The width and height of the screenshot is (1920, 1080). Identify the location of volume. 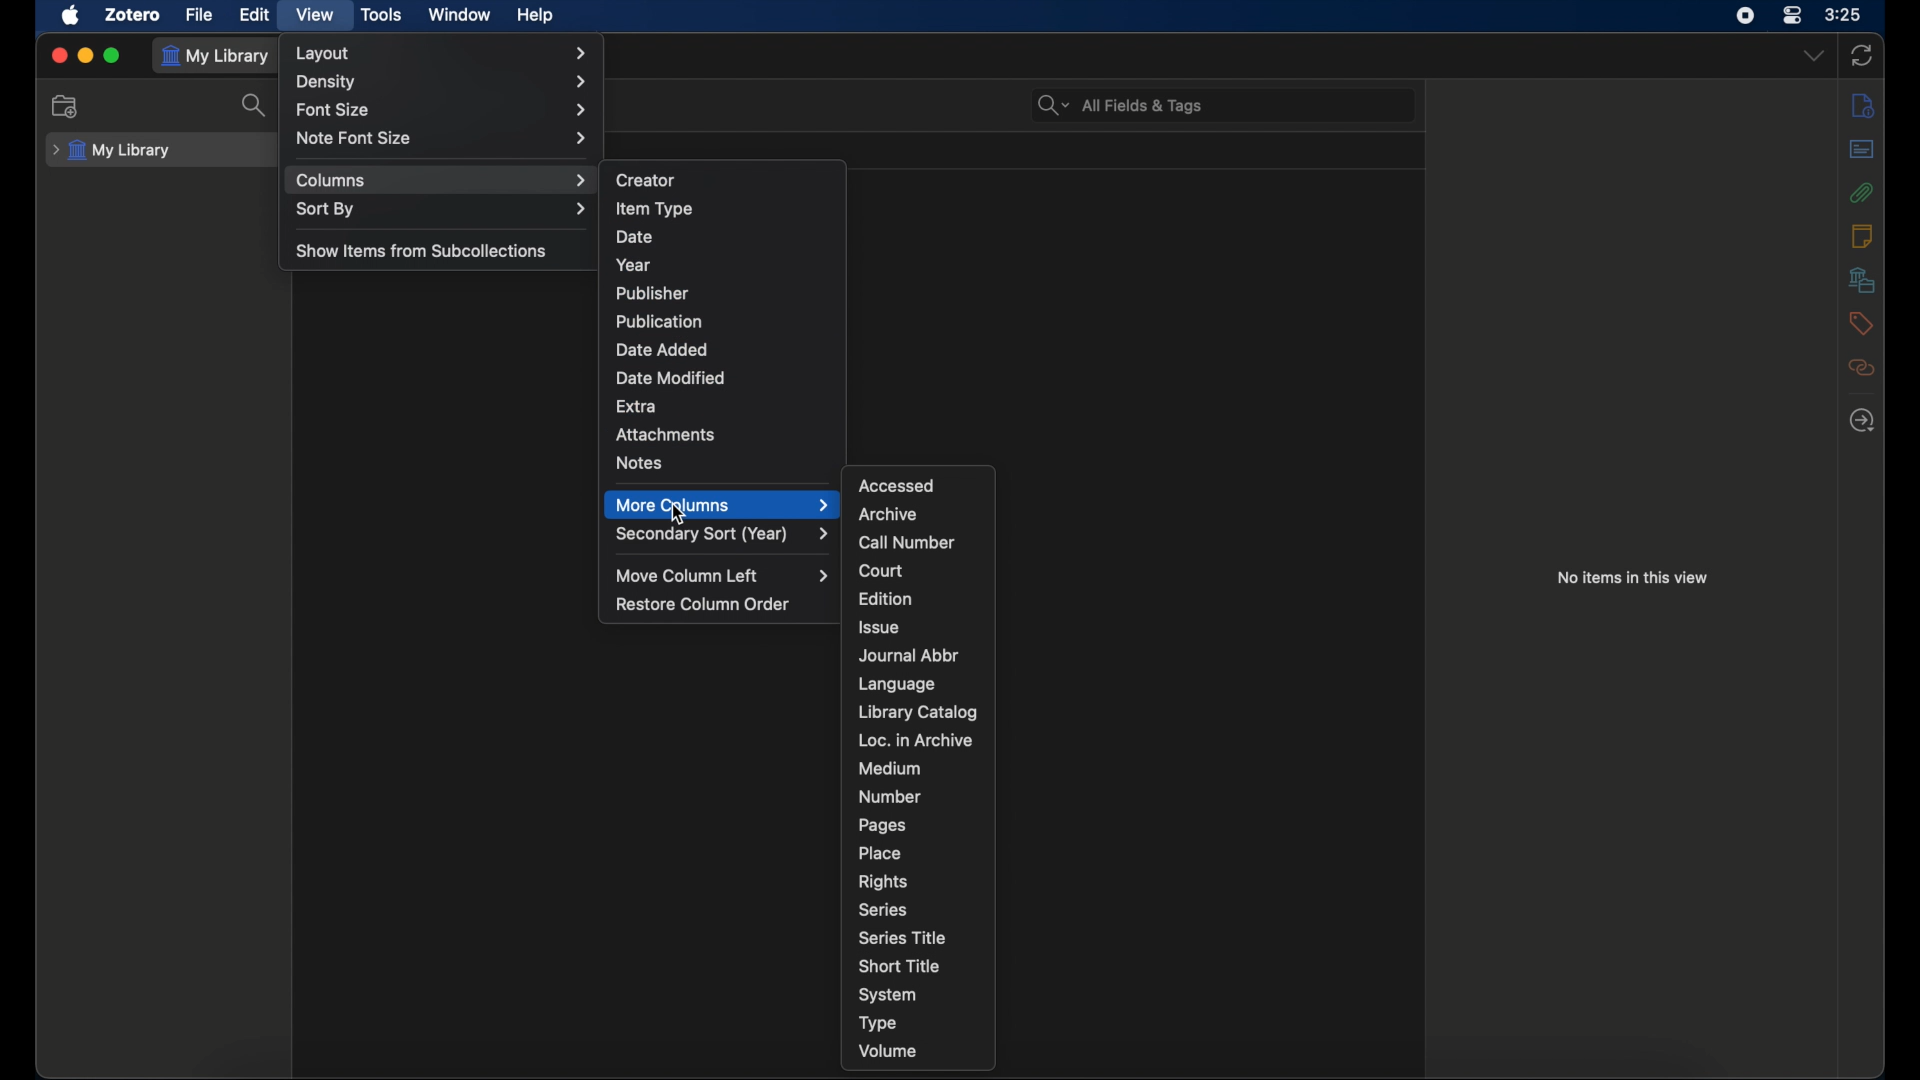
(888, 1050).